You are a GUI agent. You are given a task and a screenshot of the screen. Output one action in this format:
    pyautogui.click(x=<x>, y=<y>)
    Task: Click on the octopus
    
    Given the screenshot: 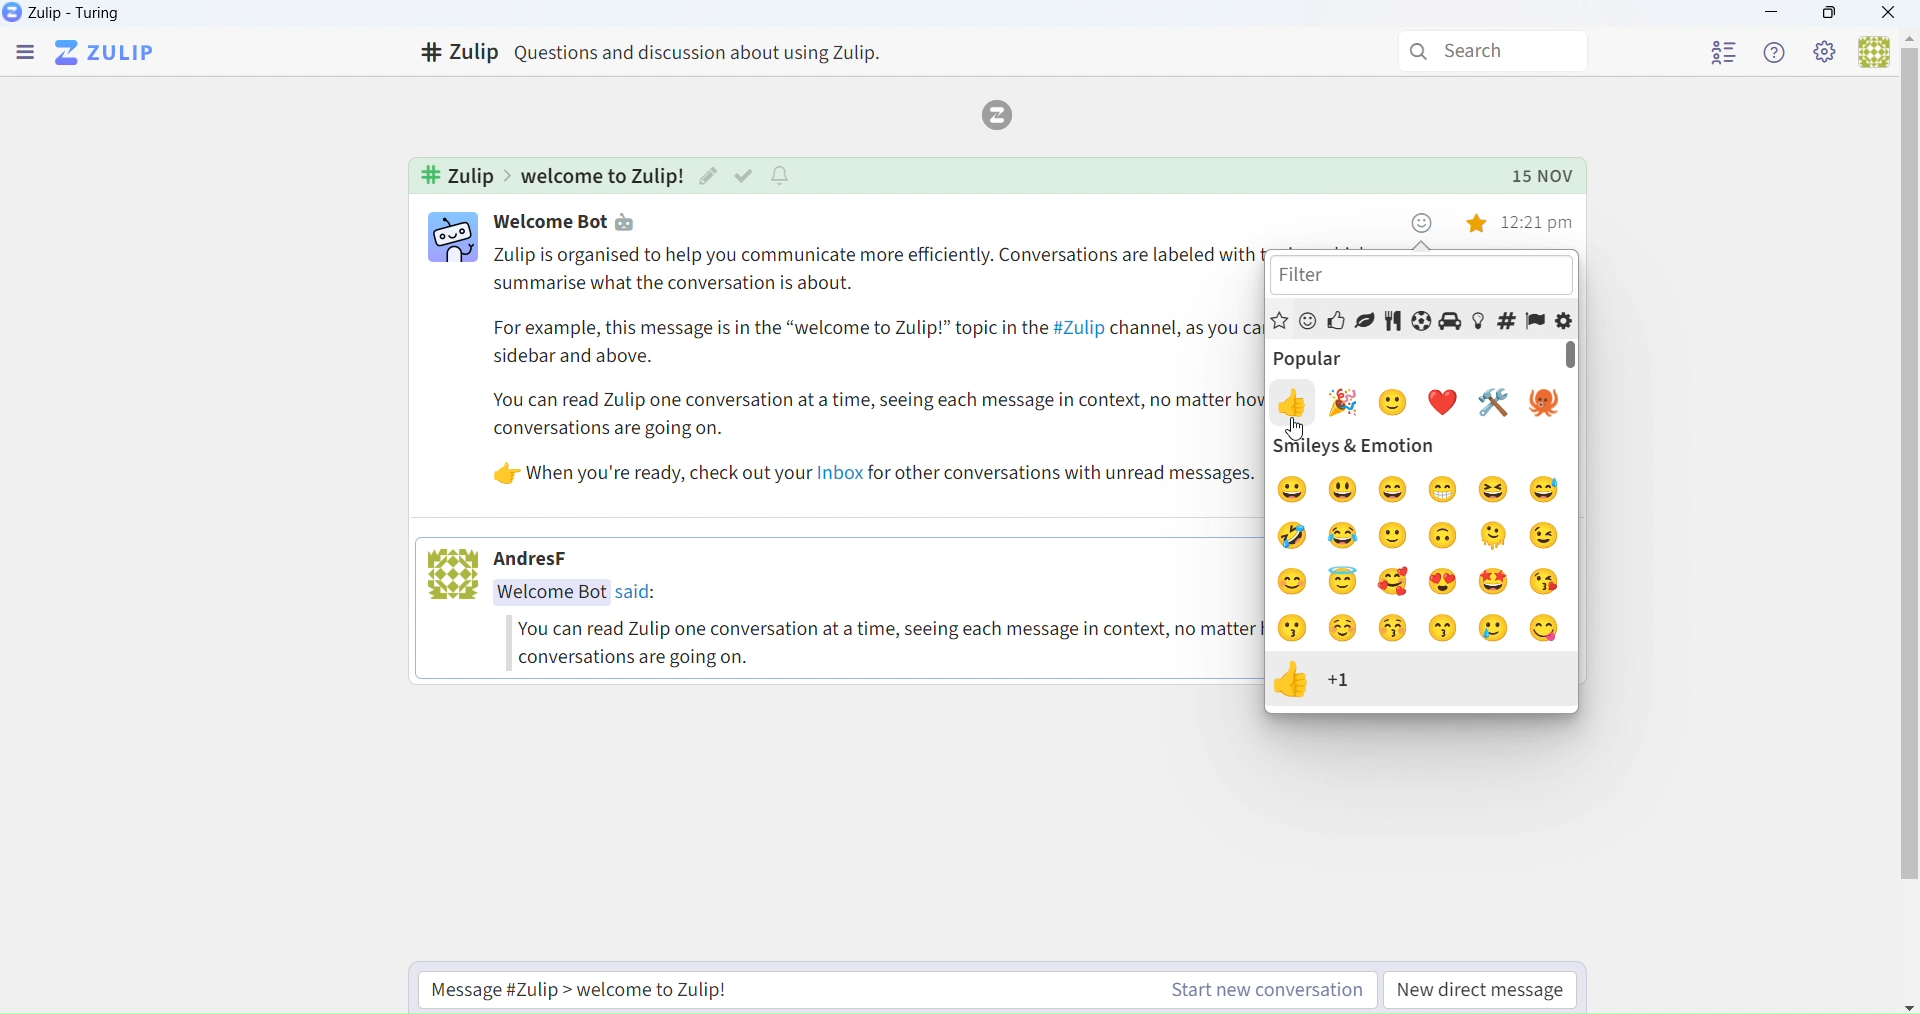 What is the action you would take?
    pyautogui.click(x=1542, y=403)
    